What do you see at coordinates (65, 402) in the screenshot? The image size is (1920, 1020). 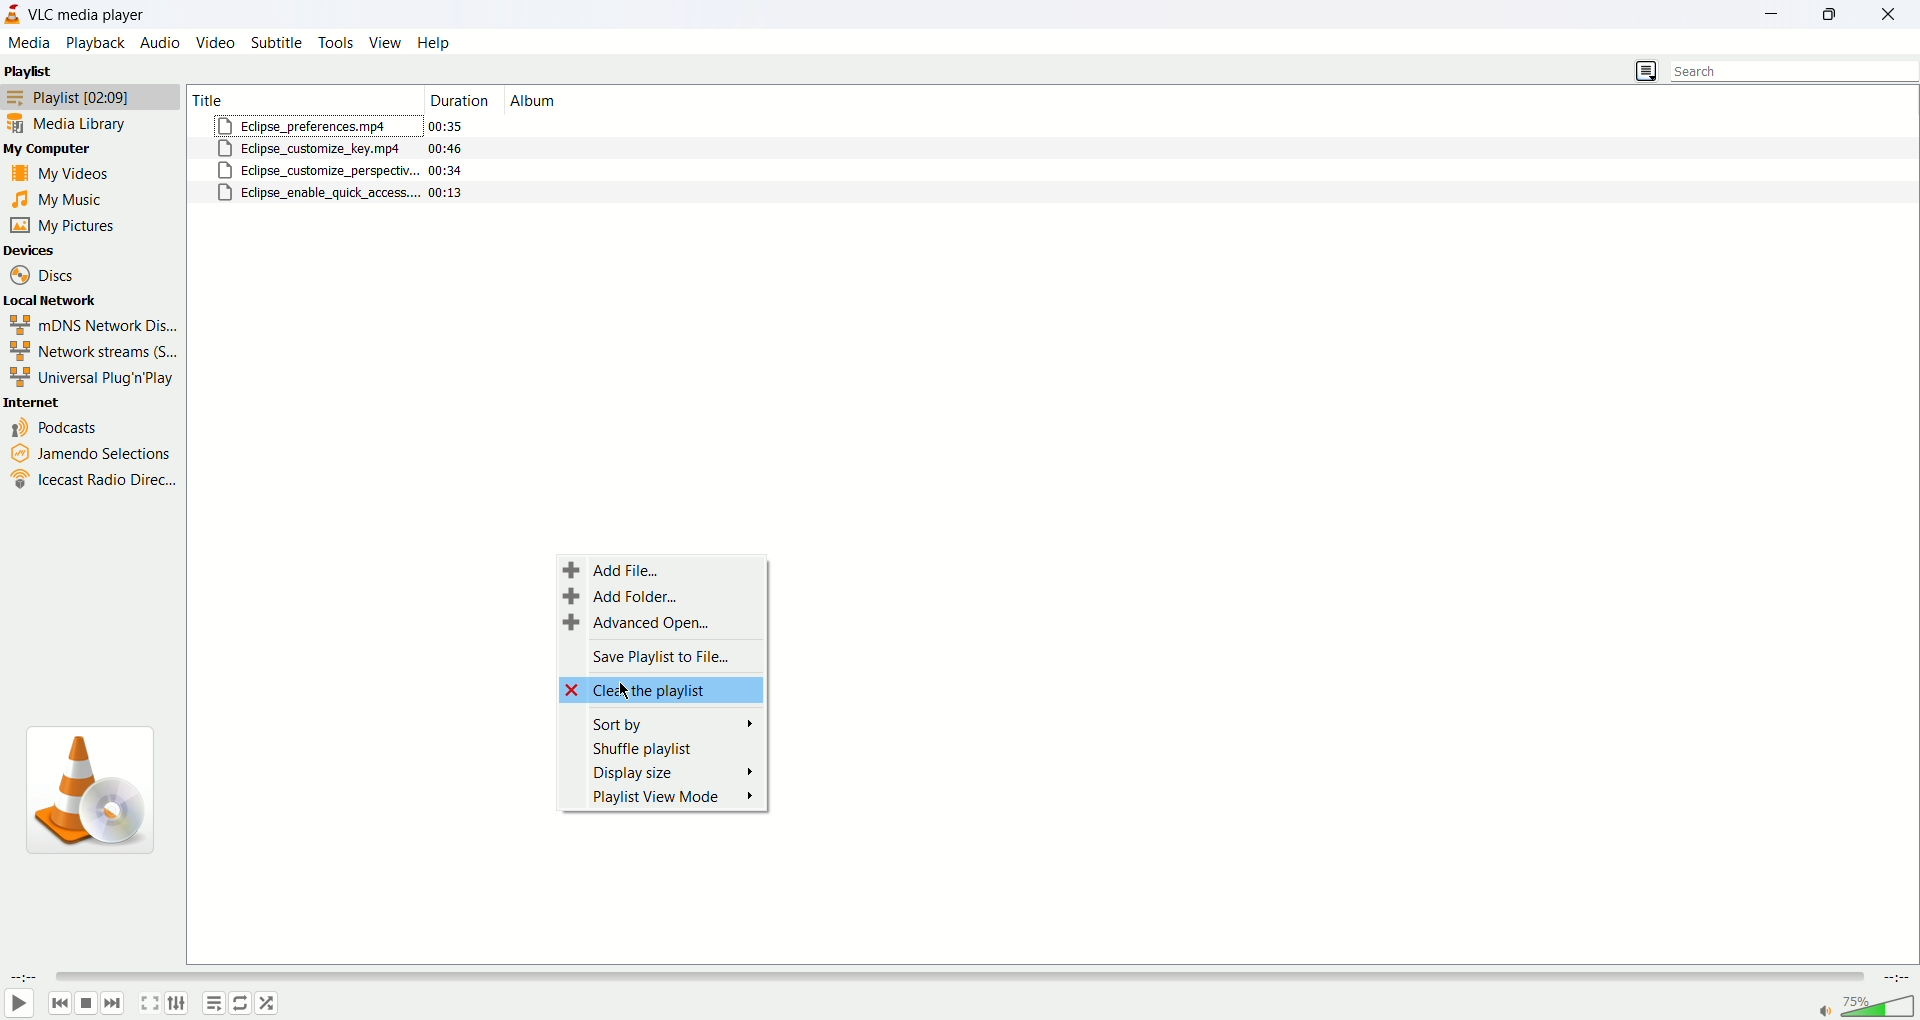 I see `internet` at bounding box center [65, 402].